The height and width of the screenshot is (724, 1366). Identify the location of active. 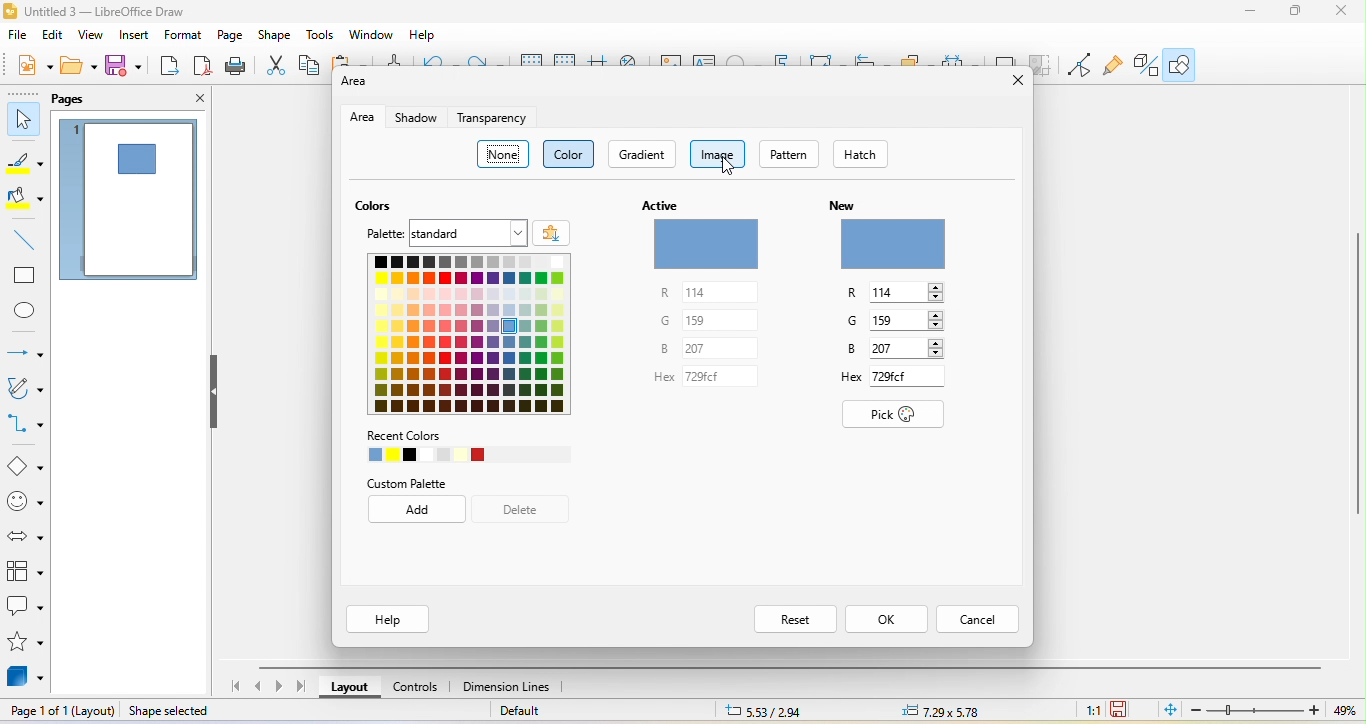
(712, 234).